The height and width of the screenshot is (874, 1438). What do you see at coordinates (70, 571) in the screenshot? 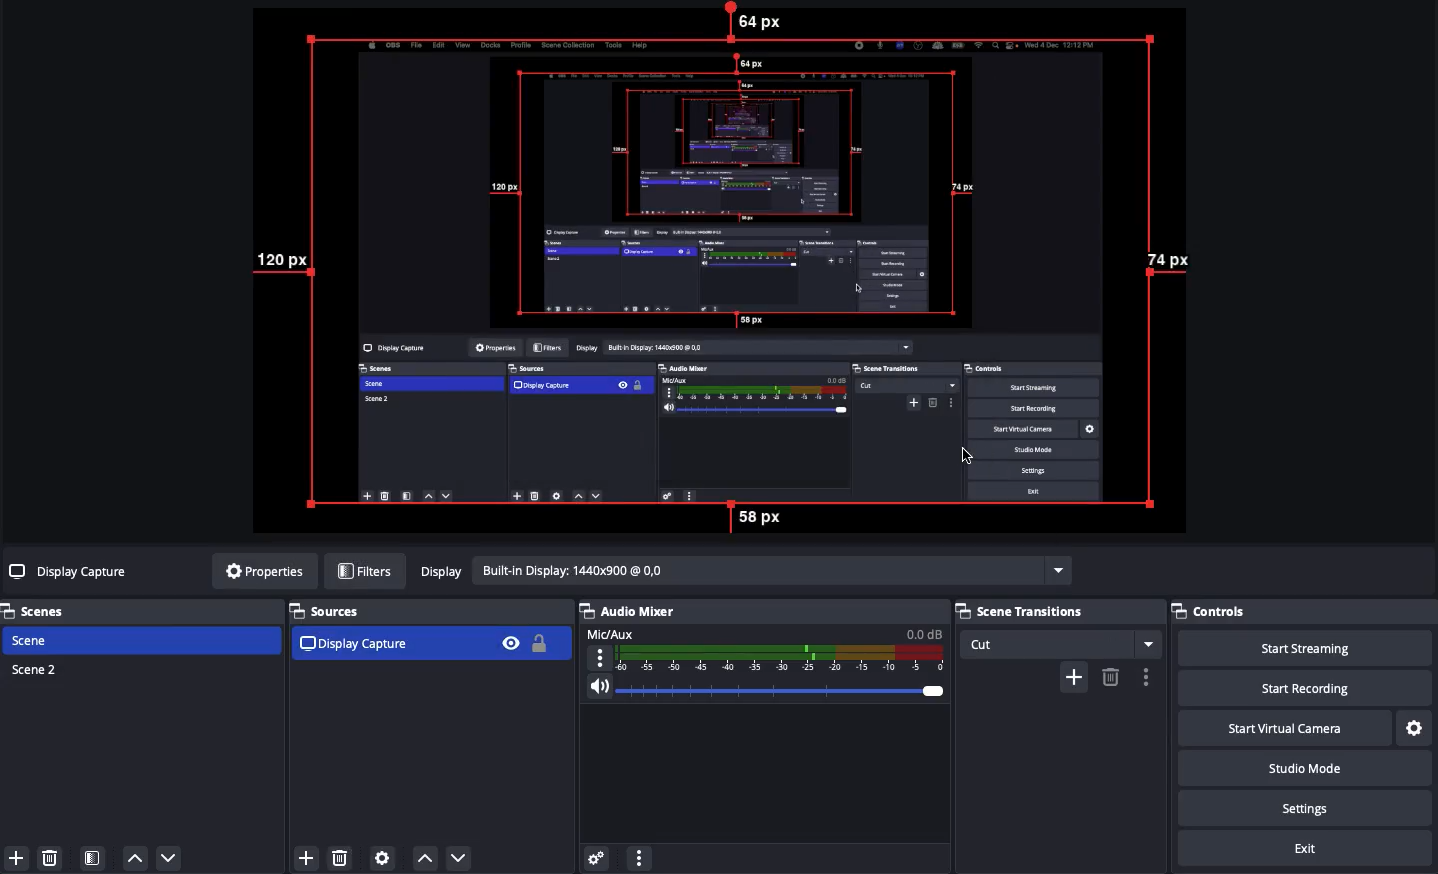
I see `No sources selected` at bounding box center [70, 571].